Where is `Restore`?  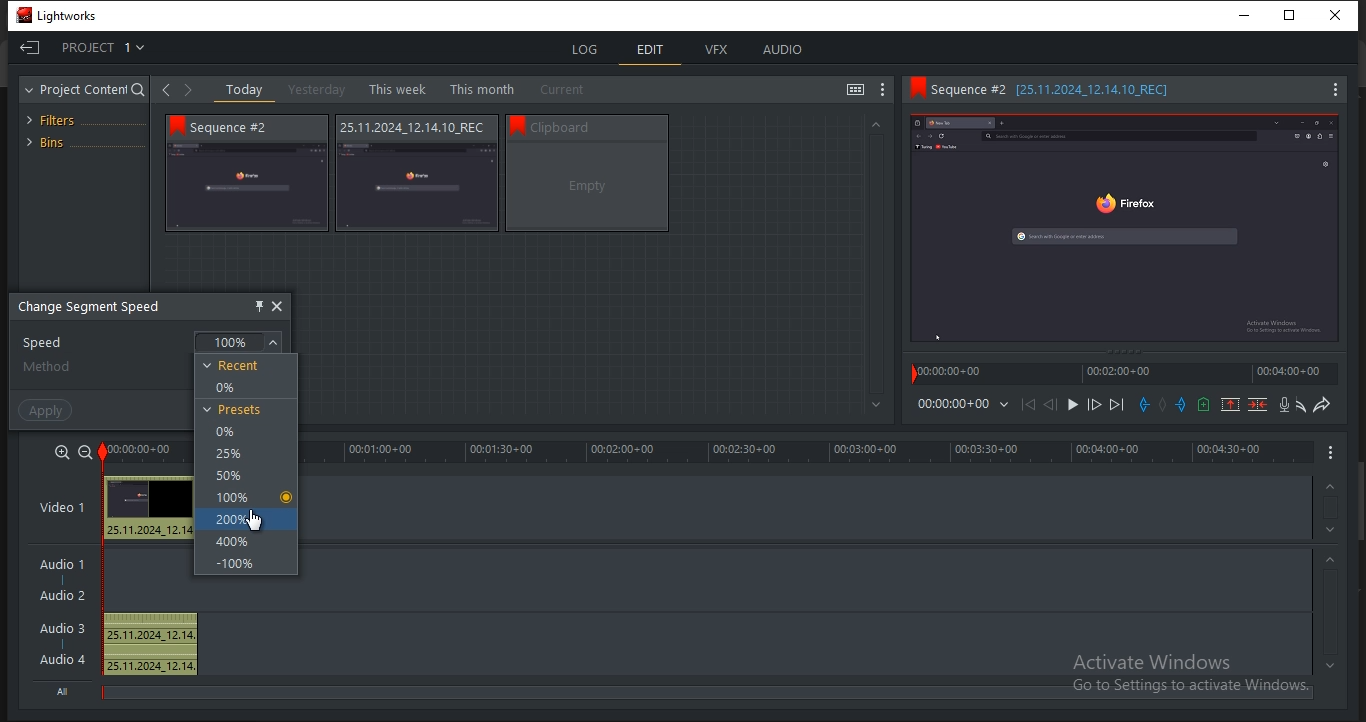 Restore is located at coordinates (1295, 13).